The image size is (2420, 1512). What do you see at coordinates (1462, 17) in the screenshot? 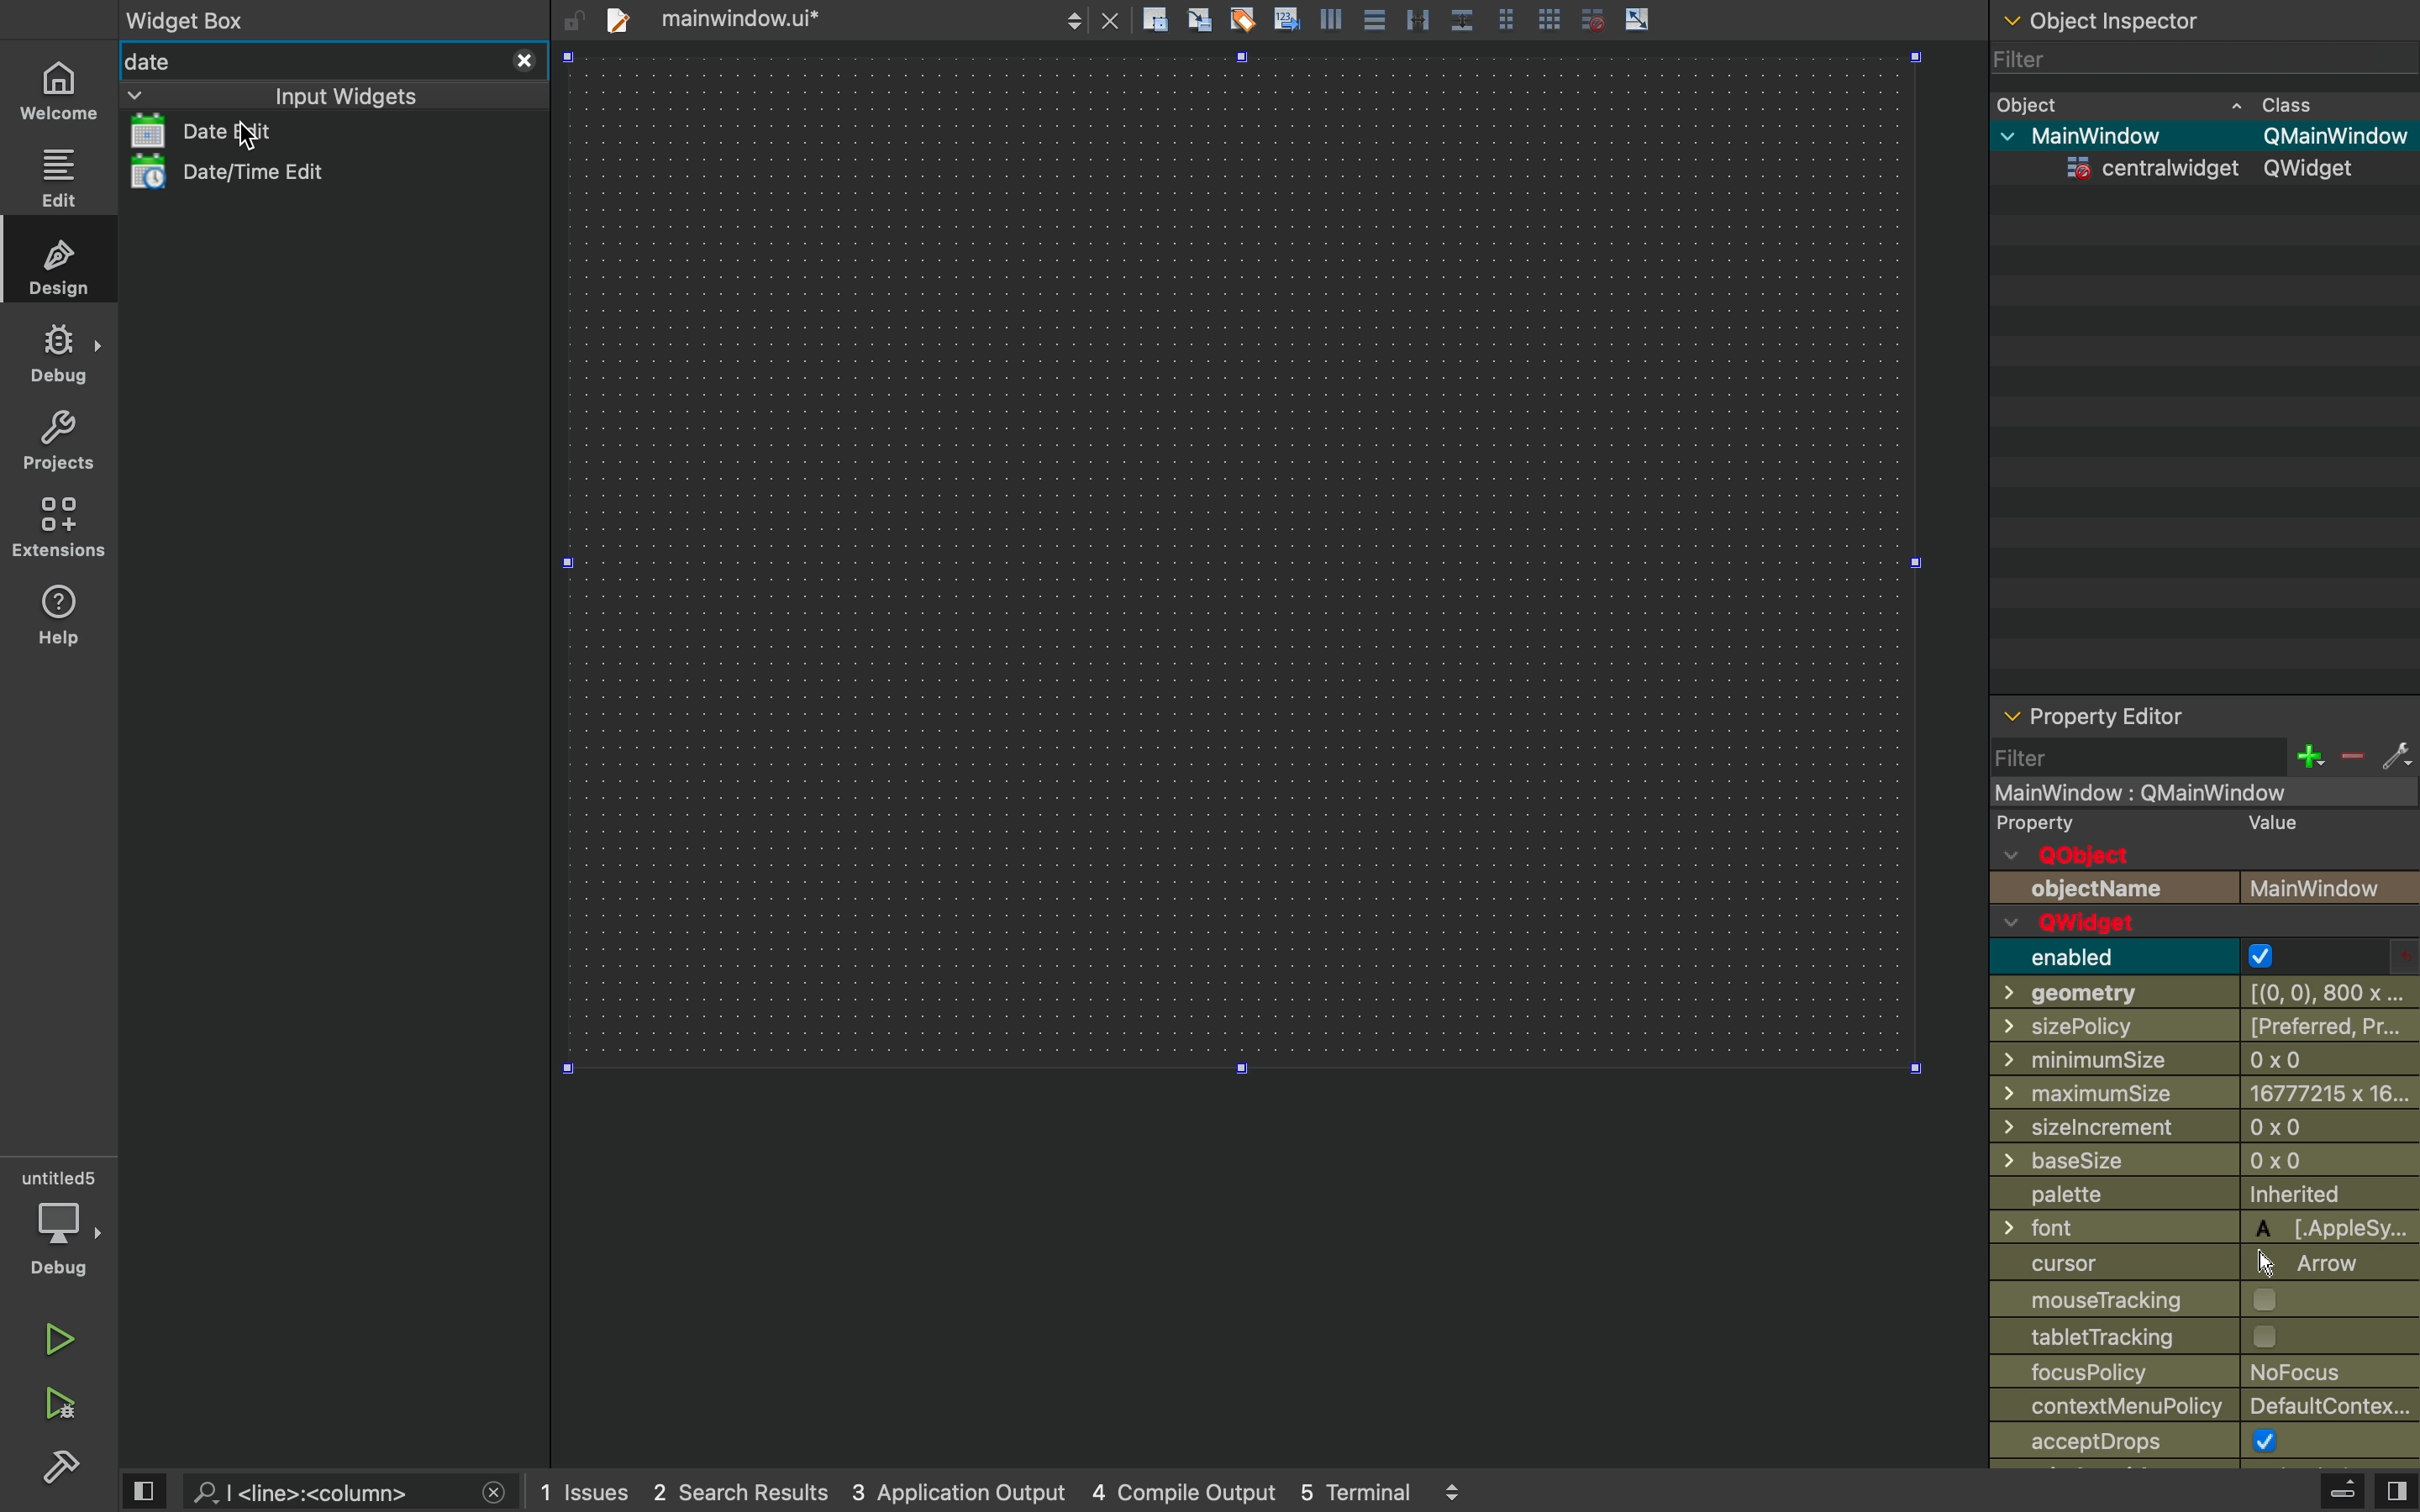
I see `distribute vertically` at bounding box center [1462, 17].